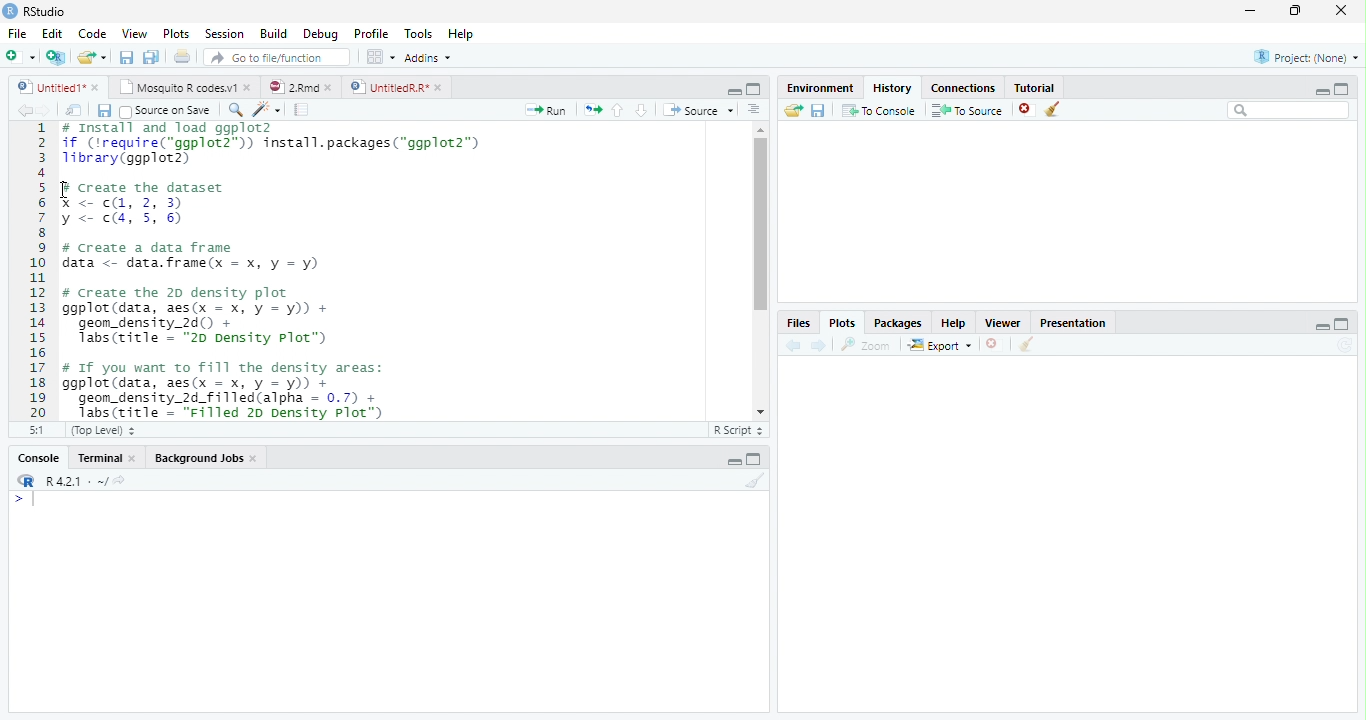 The image size is (1366, 720). Describe the element at coordinates (892, 88) in the screenshot. I see `History` at that location.